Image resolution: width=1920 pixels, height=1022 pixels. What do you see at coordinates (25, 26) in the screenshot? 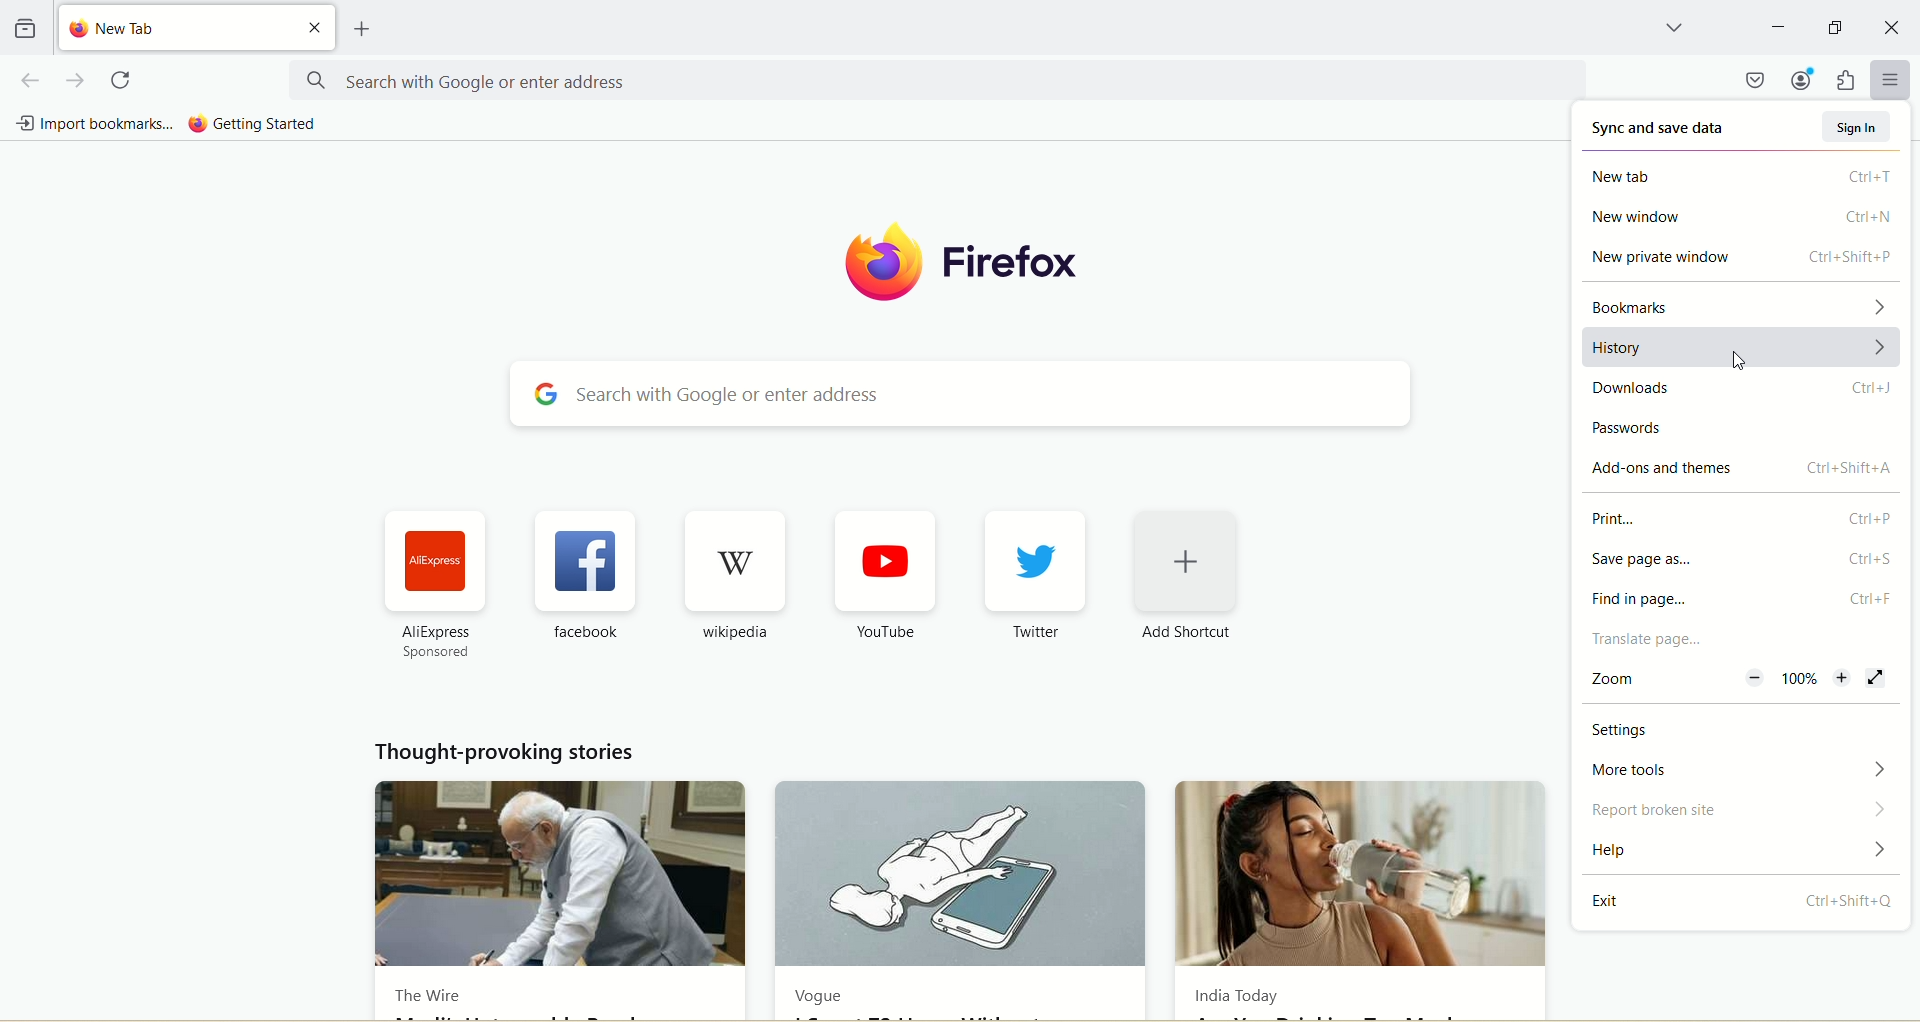
I see `view recent browsing across windows and devices` at bounding box center [25, 26].